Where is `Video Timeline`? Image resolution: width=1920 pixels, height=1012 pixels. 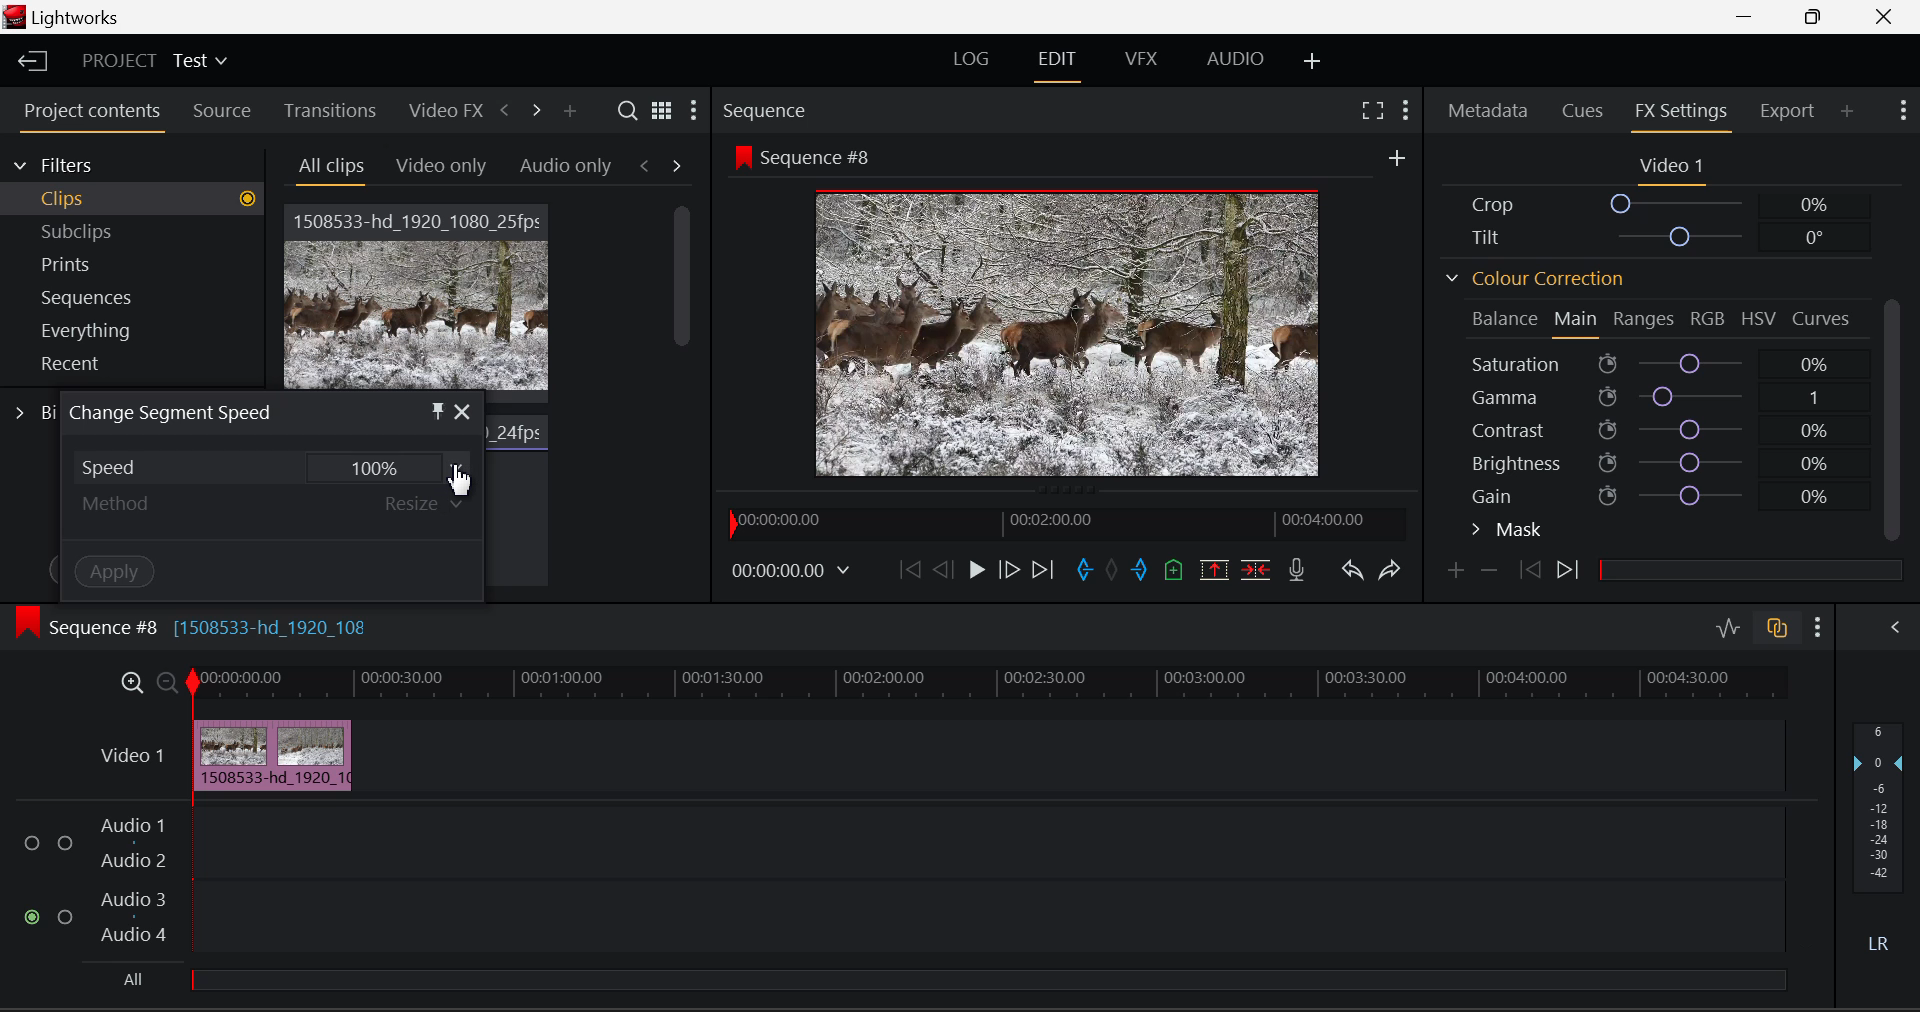 Video Timeline is located at coordinates (986, 684).